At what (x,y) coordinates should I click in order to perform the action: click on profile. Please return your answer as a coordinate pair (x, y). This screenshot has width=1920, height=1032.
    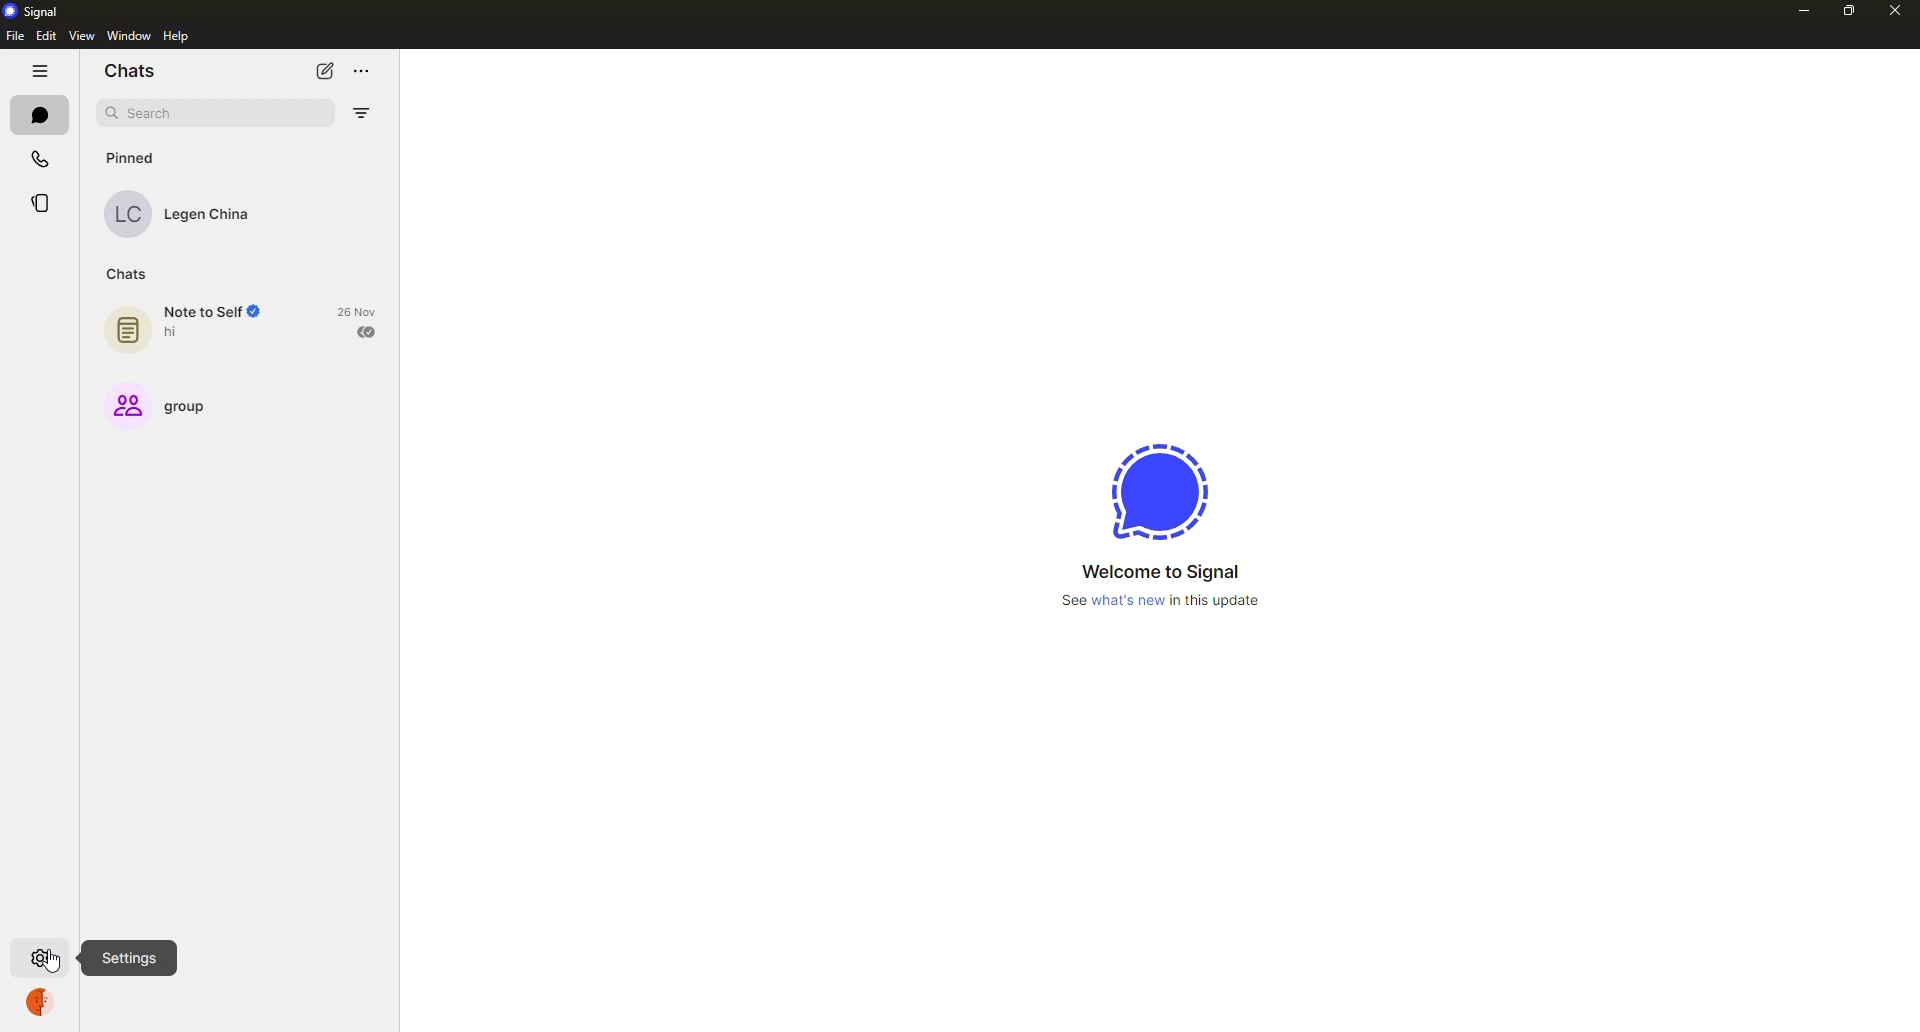
    Looking at the image, I should click on (43, 1001).